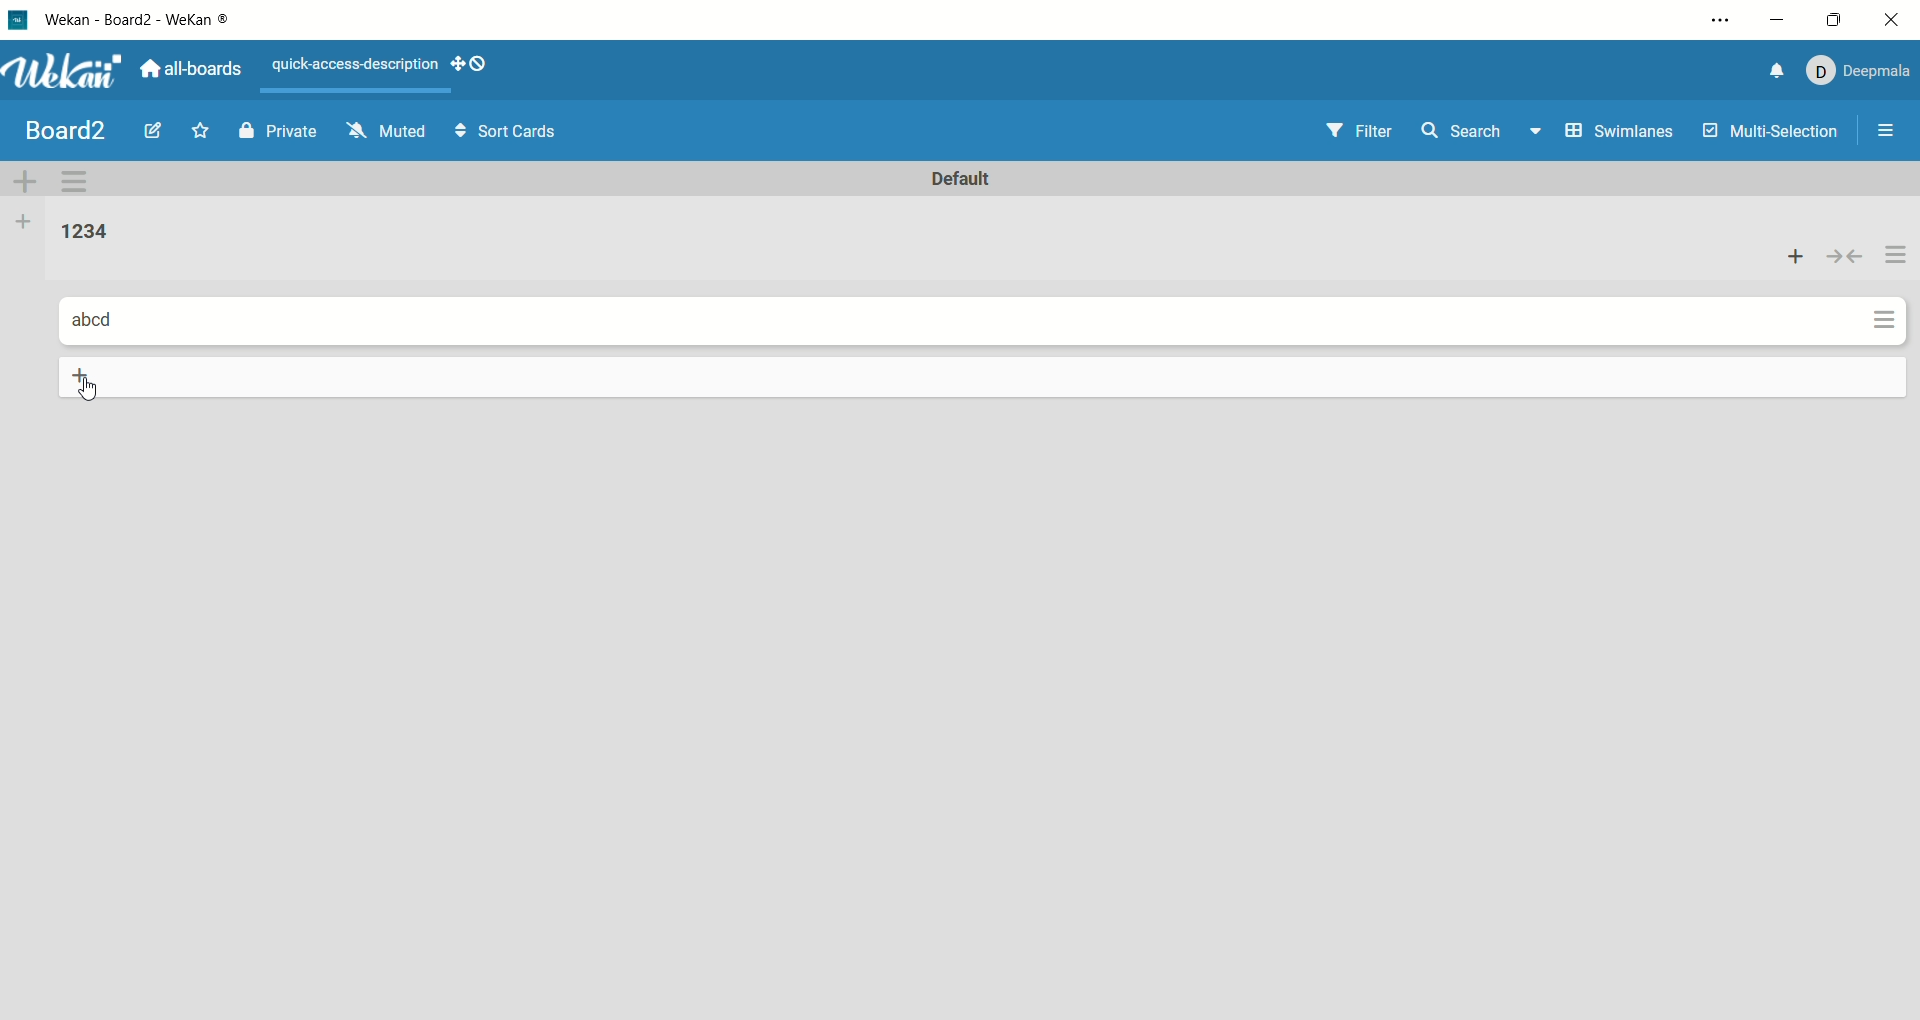 The height and width of the screenshot is (1020, 1920). What do you see at coordinates (1769, 71) in the screenshot?
I see `notification` at bounding box center [1769, 71].